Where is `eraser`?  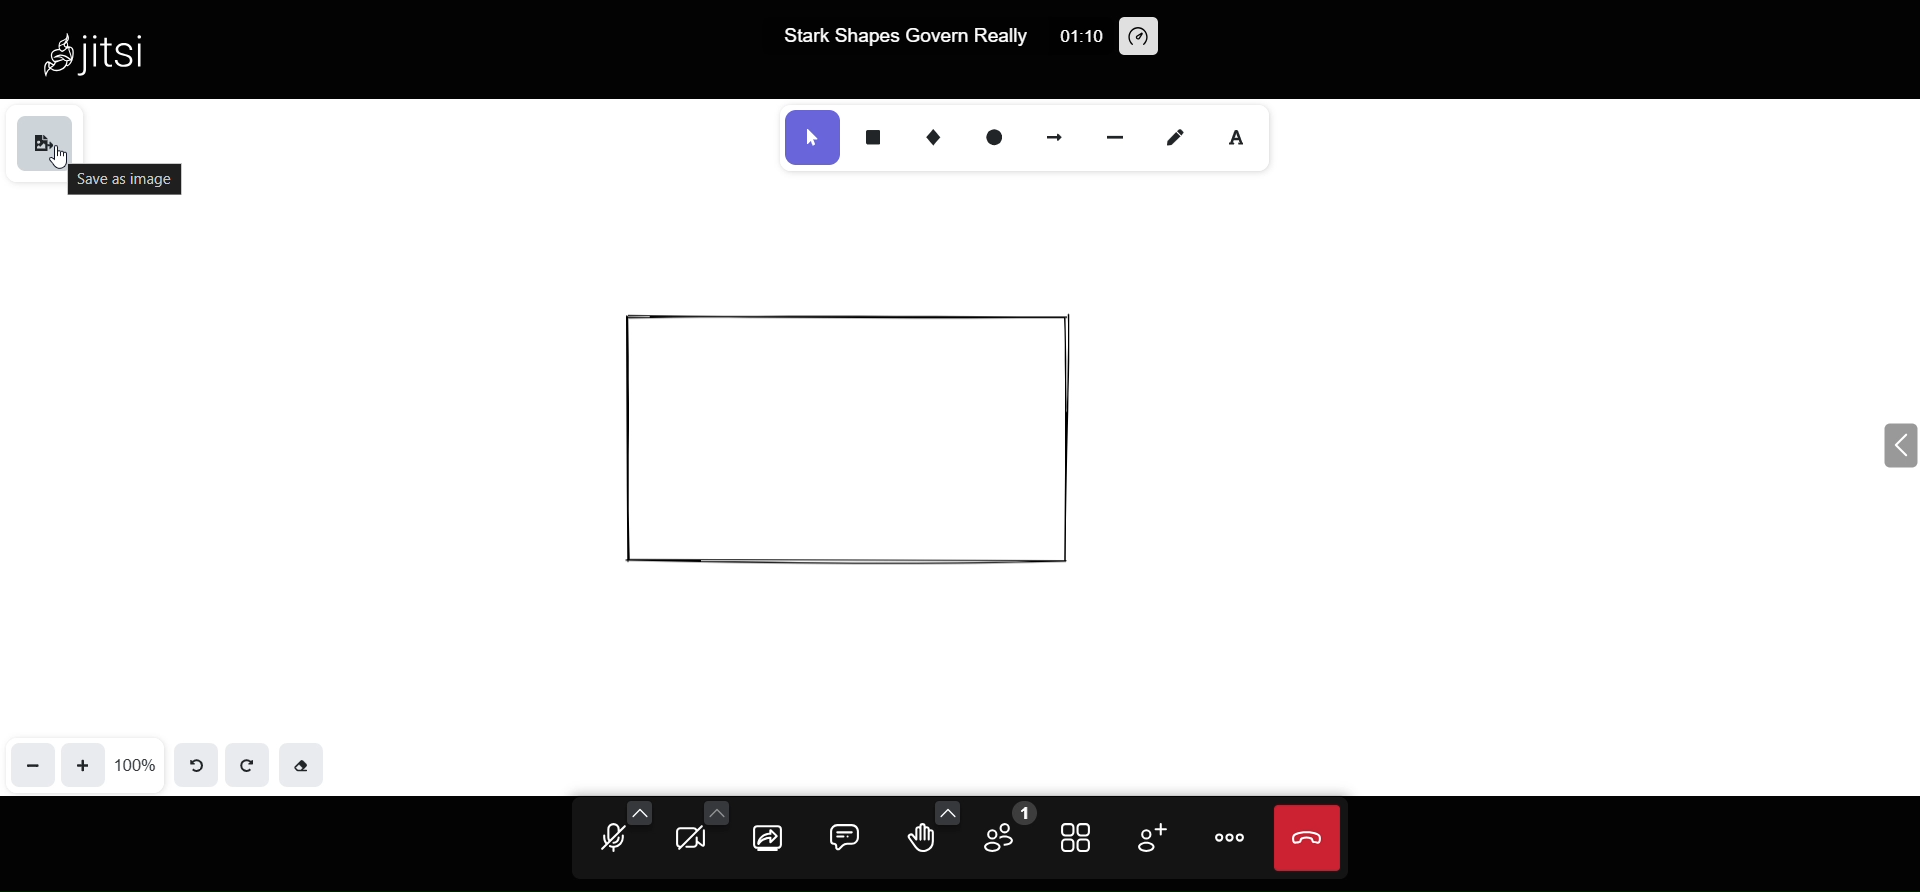
eraser is located at coordinates (304, 766).